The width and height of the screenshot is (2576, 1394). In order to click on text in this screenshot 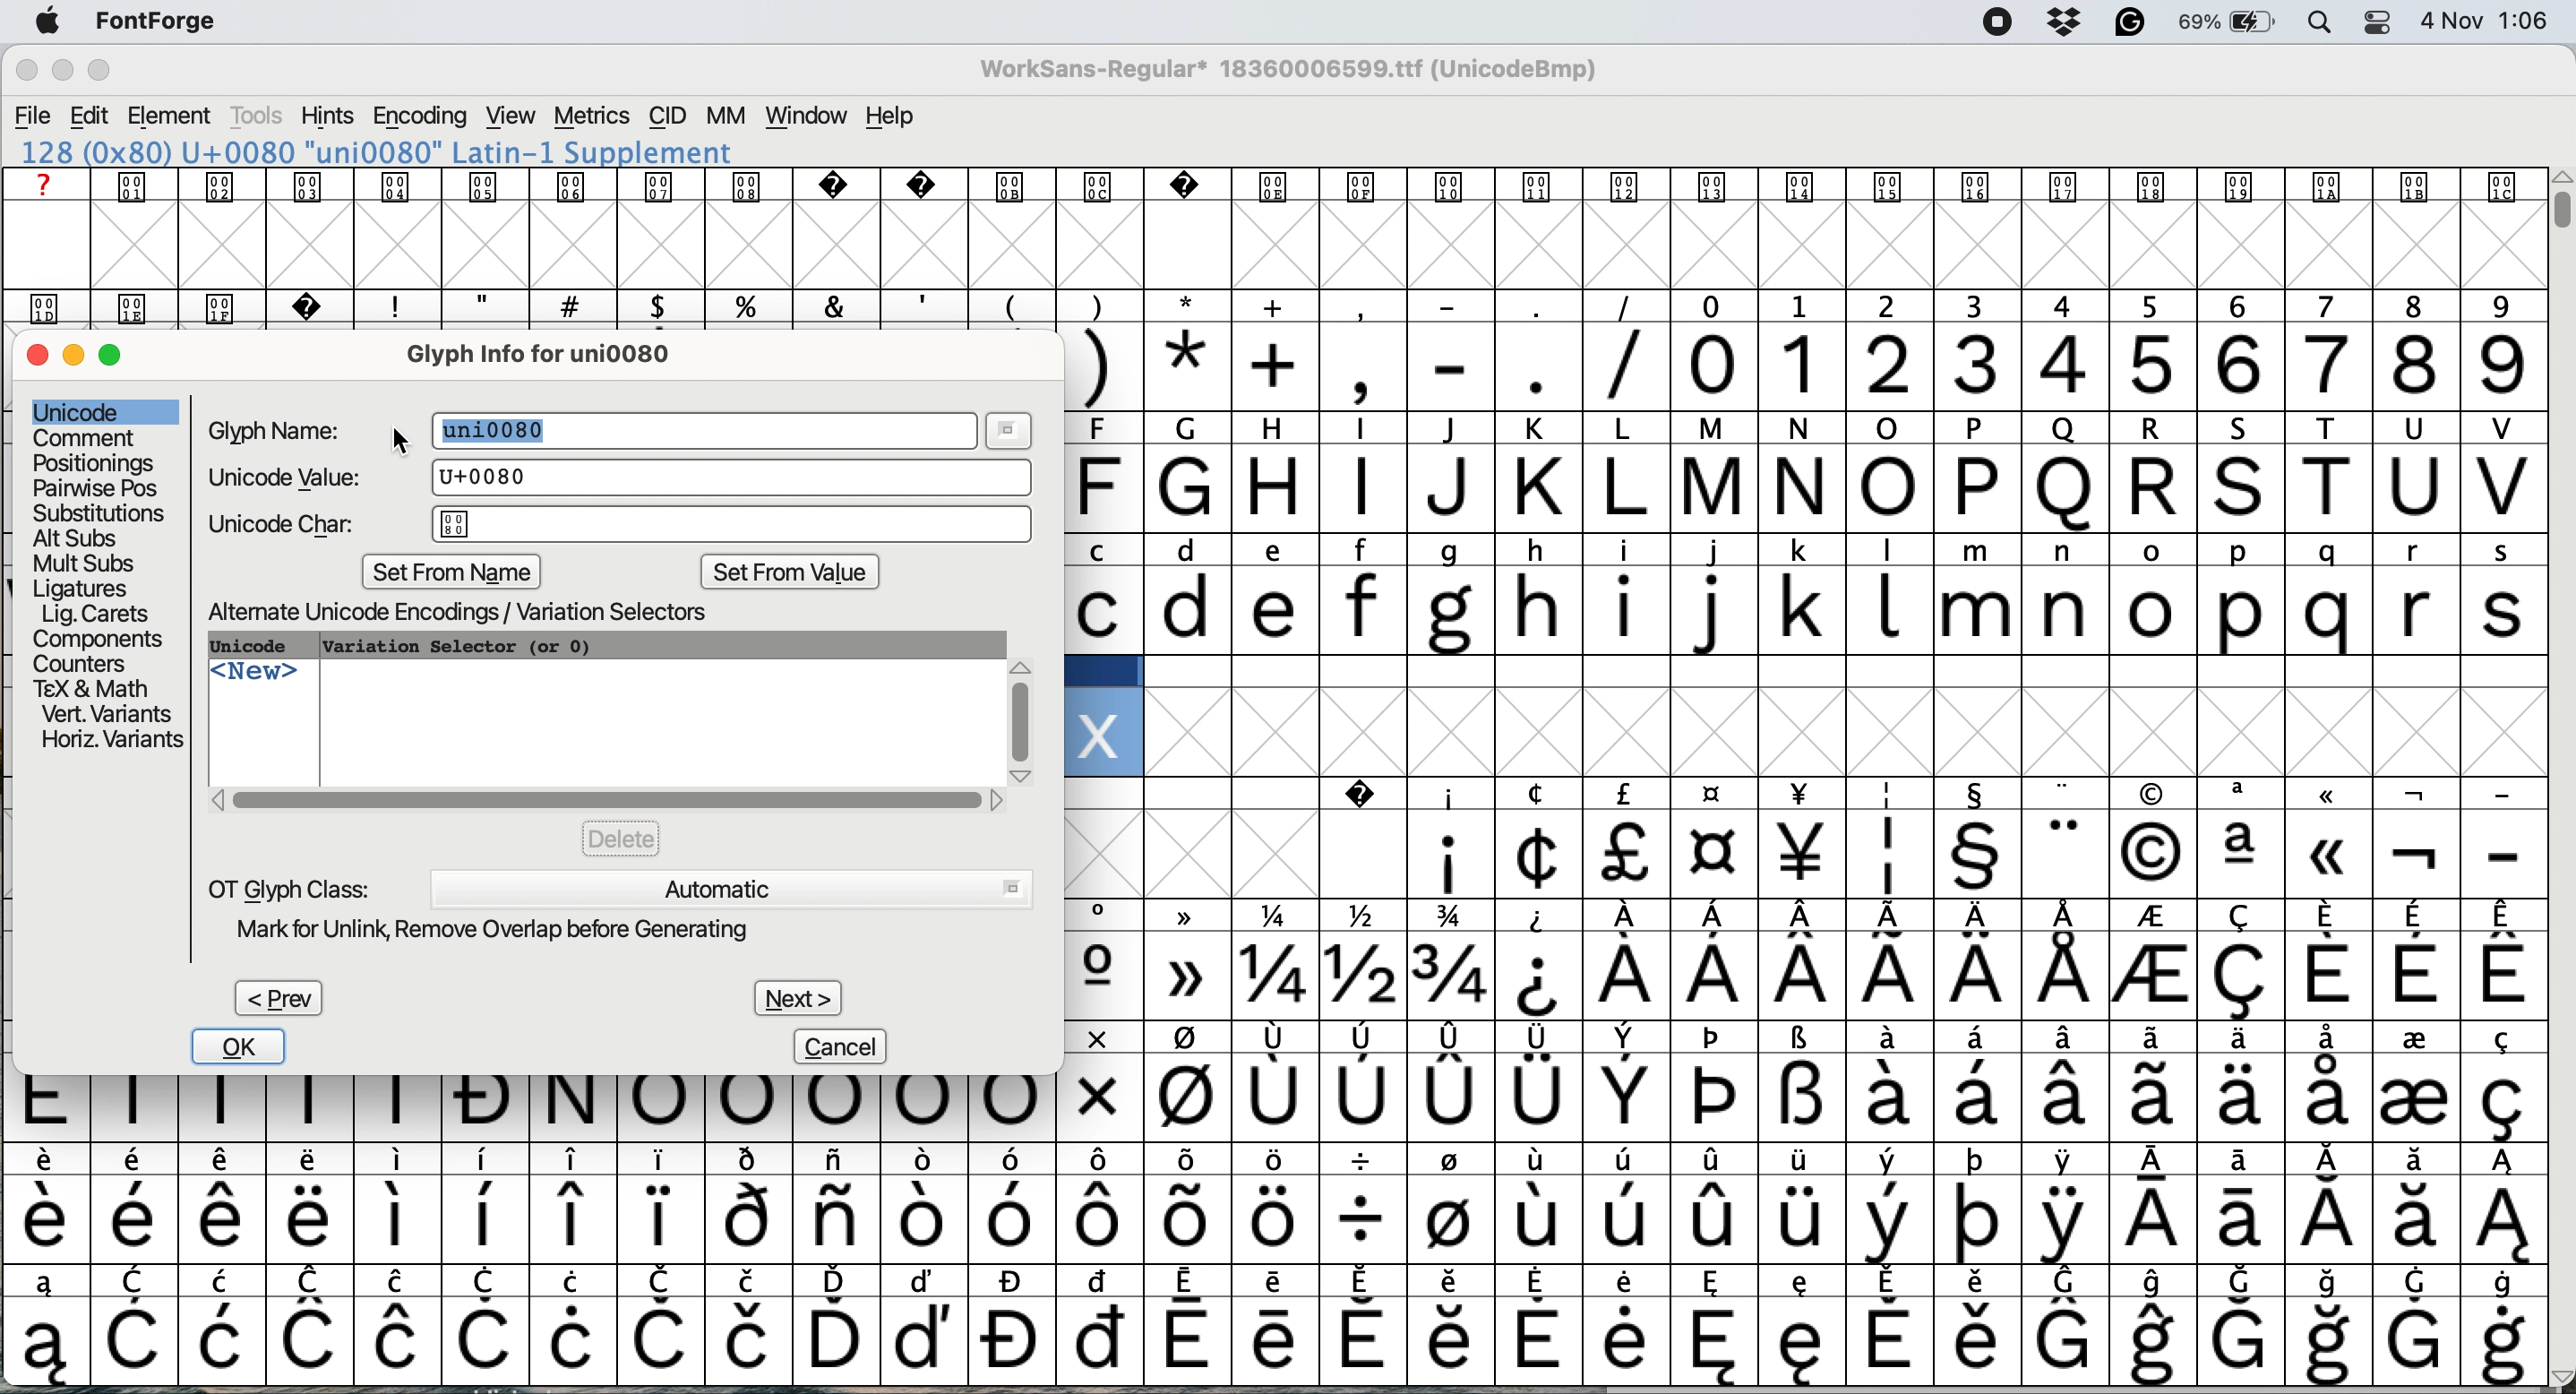, I will do `click(1267, 186)`.